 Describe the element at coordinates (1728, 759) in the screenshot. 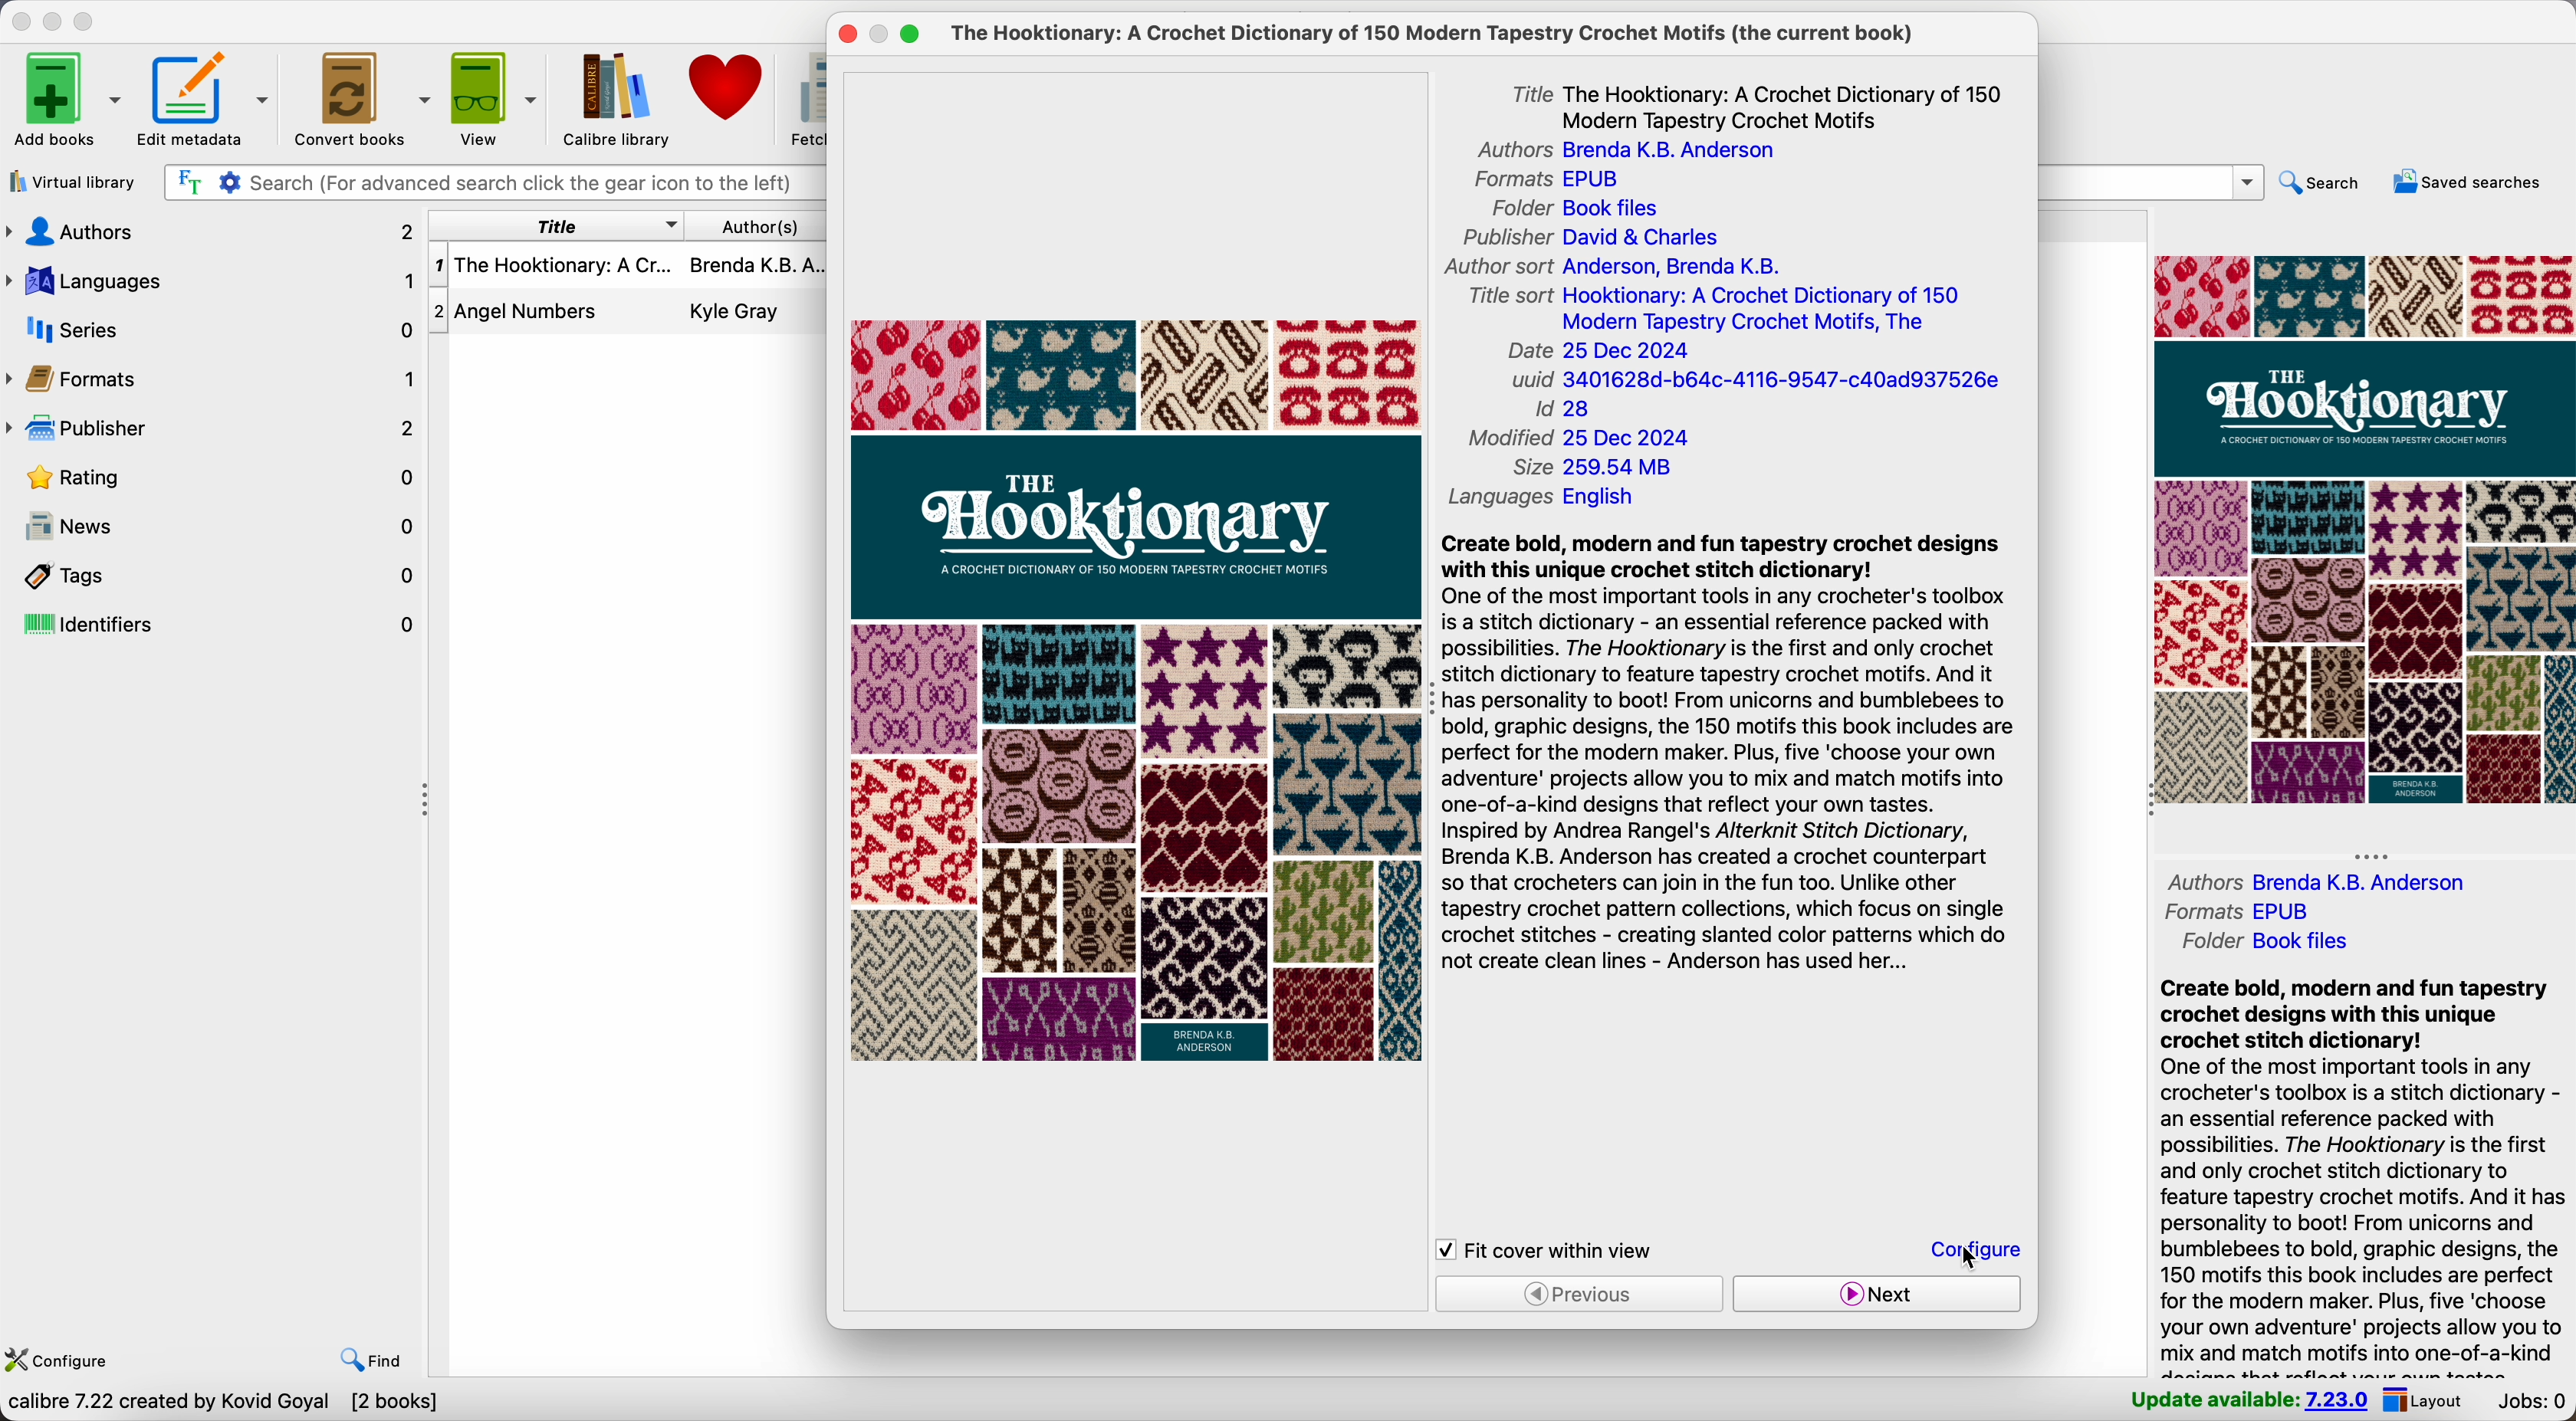

I see `synopsis` at that location.